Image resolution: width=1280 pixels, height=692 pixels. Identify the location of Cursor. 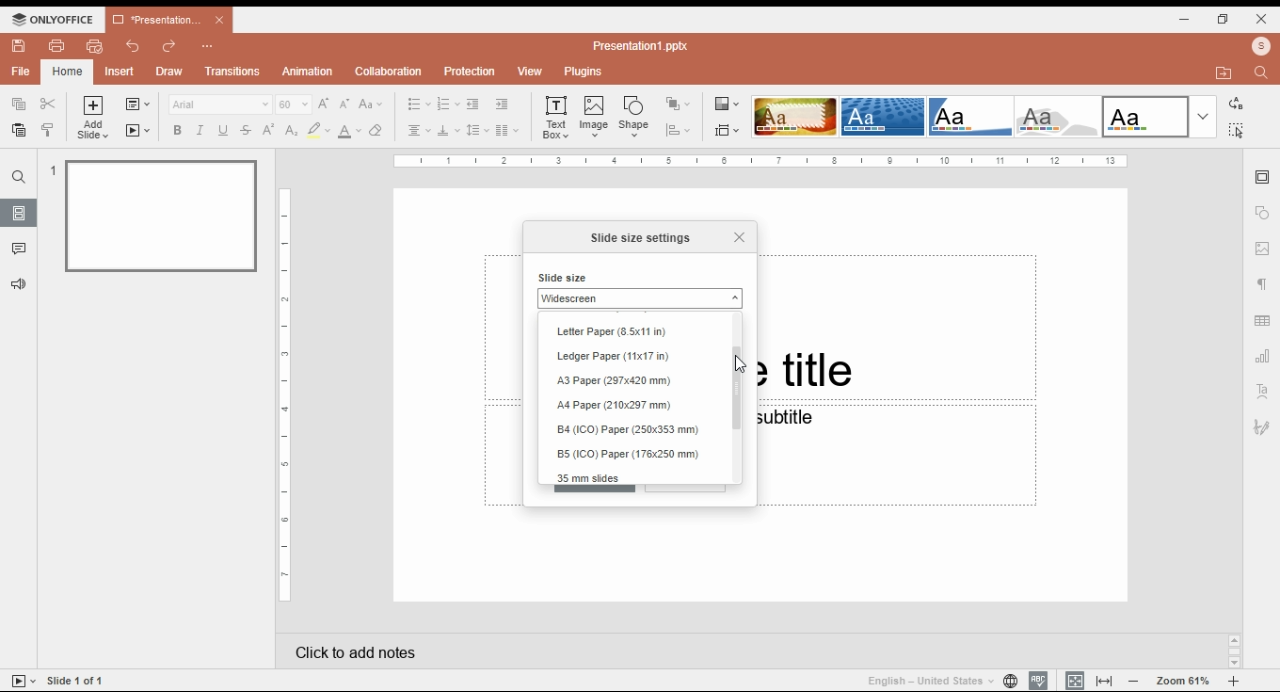
(738, 365).